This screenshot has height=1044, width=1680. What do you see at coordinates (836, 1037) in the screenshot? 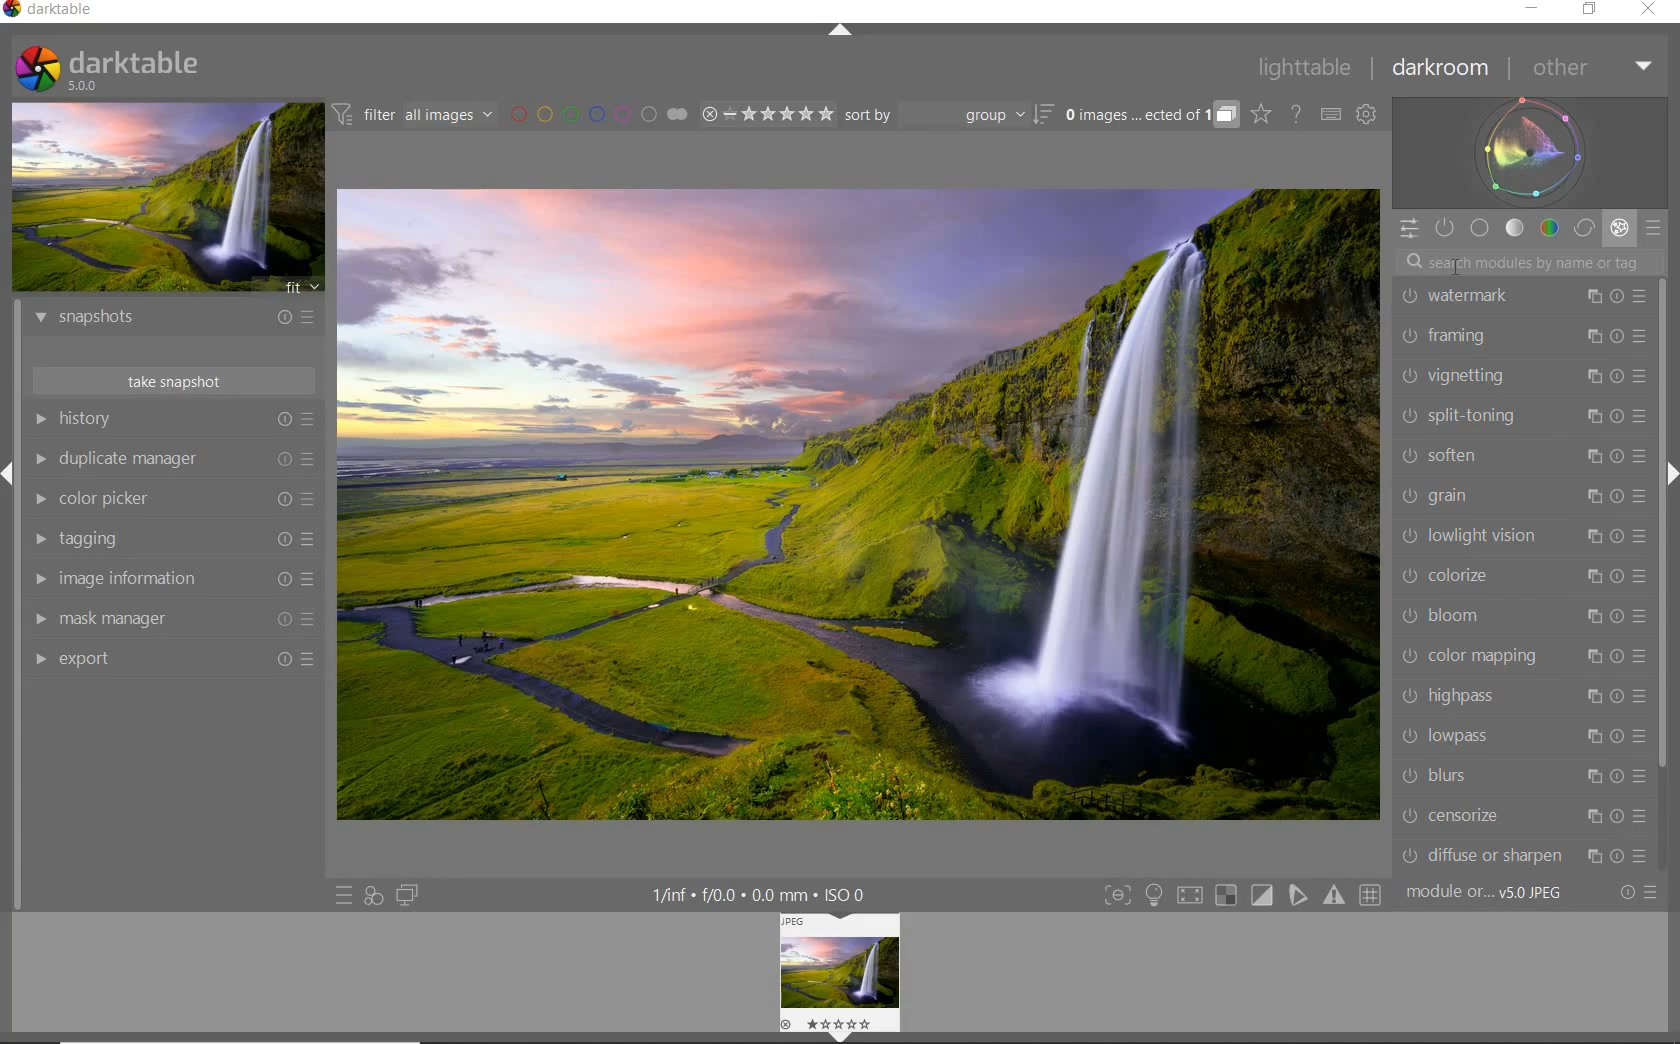
I see `Expand/Collapse` at bounding box center [836, 1037].